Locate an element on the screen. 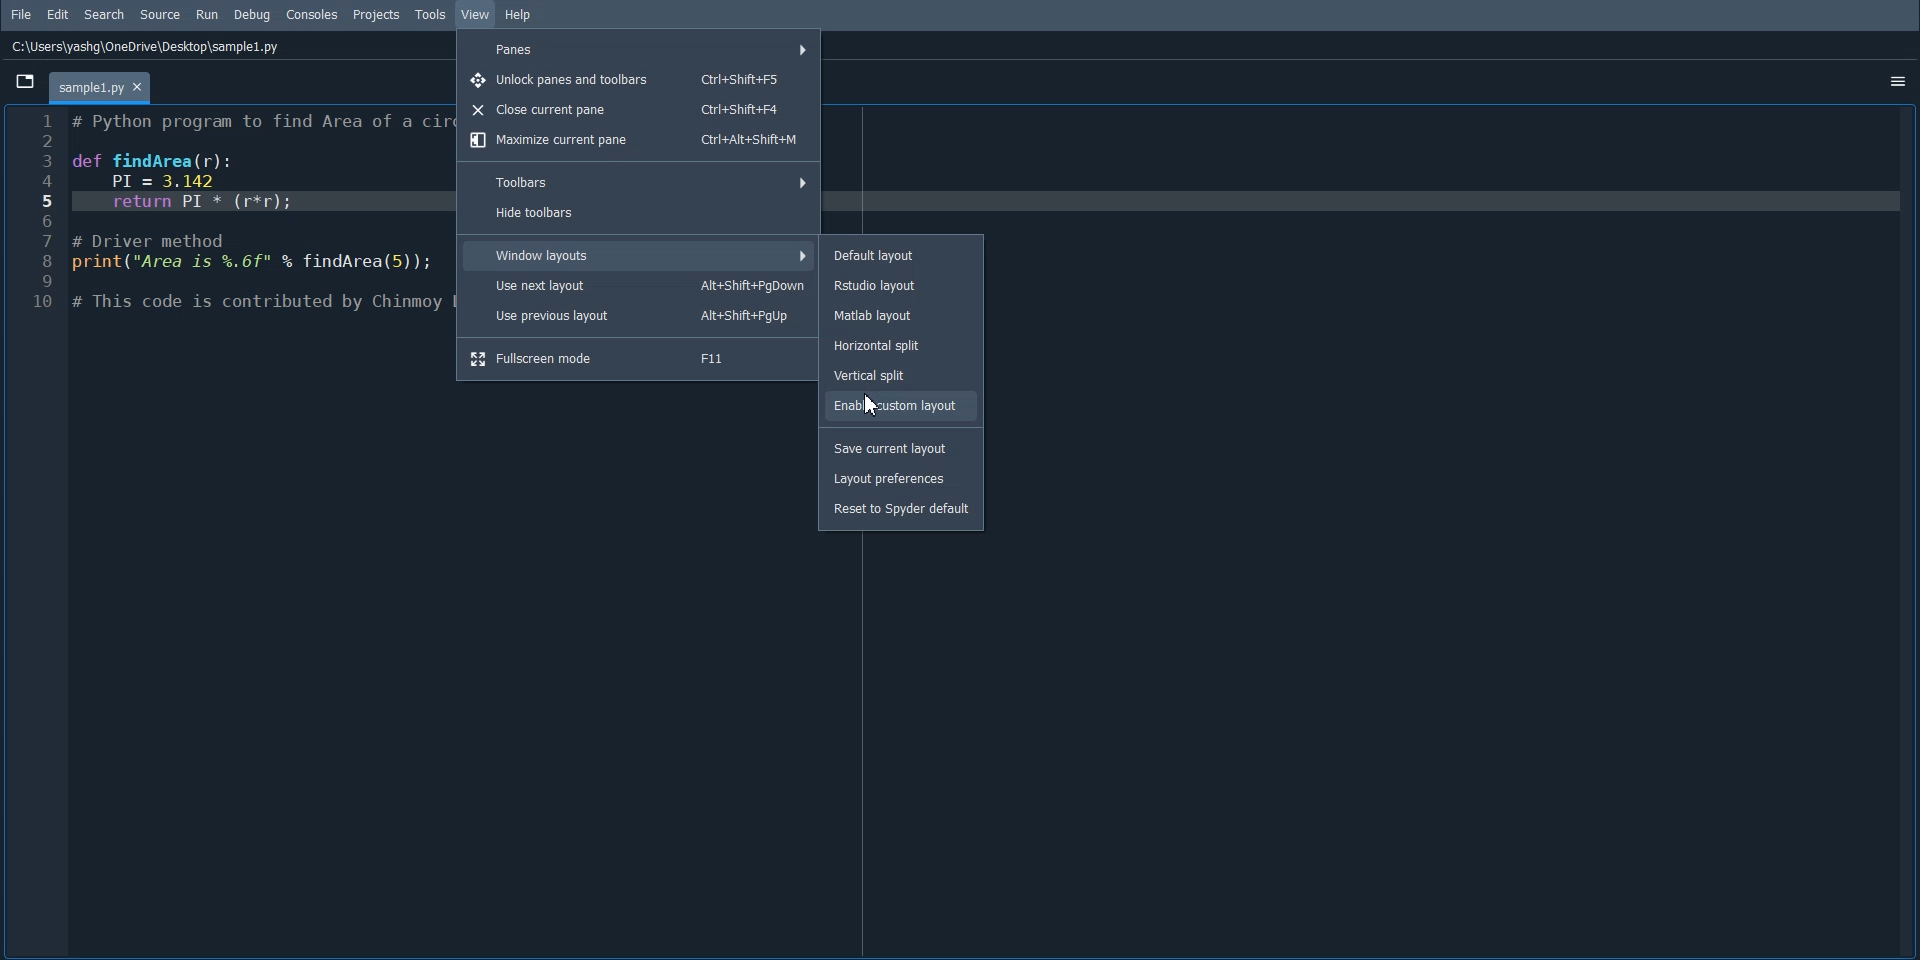 Image resolution: width=1920 pixels, height=960 pixels. Use next layout is located at coordinates (640, 286).